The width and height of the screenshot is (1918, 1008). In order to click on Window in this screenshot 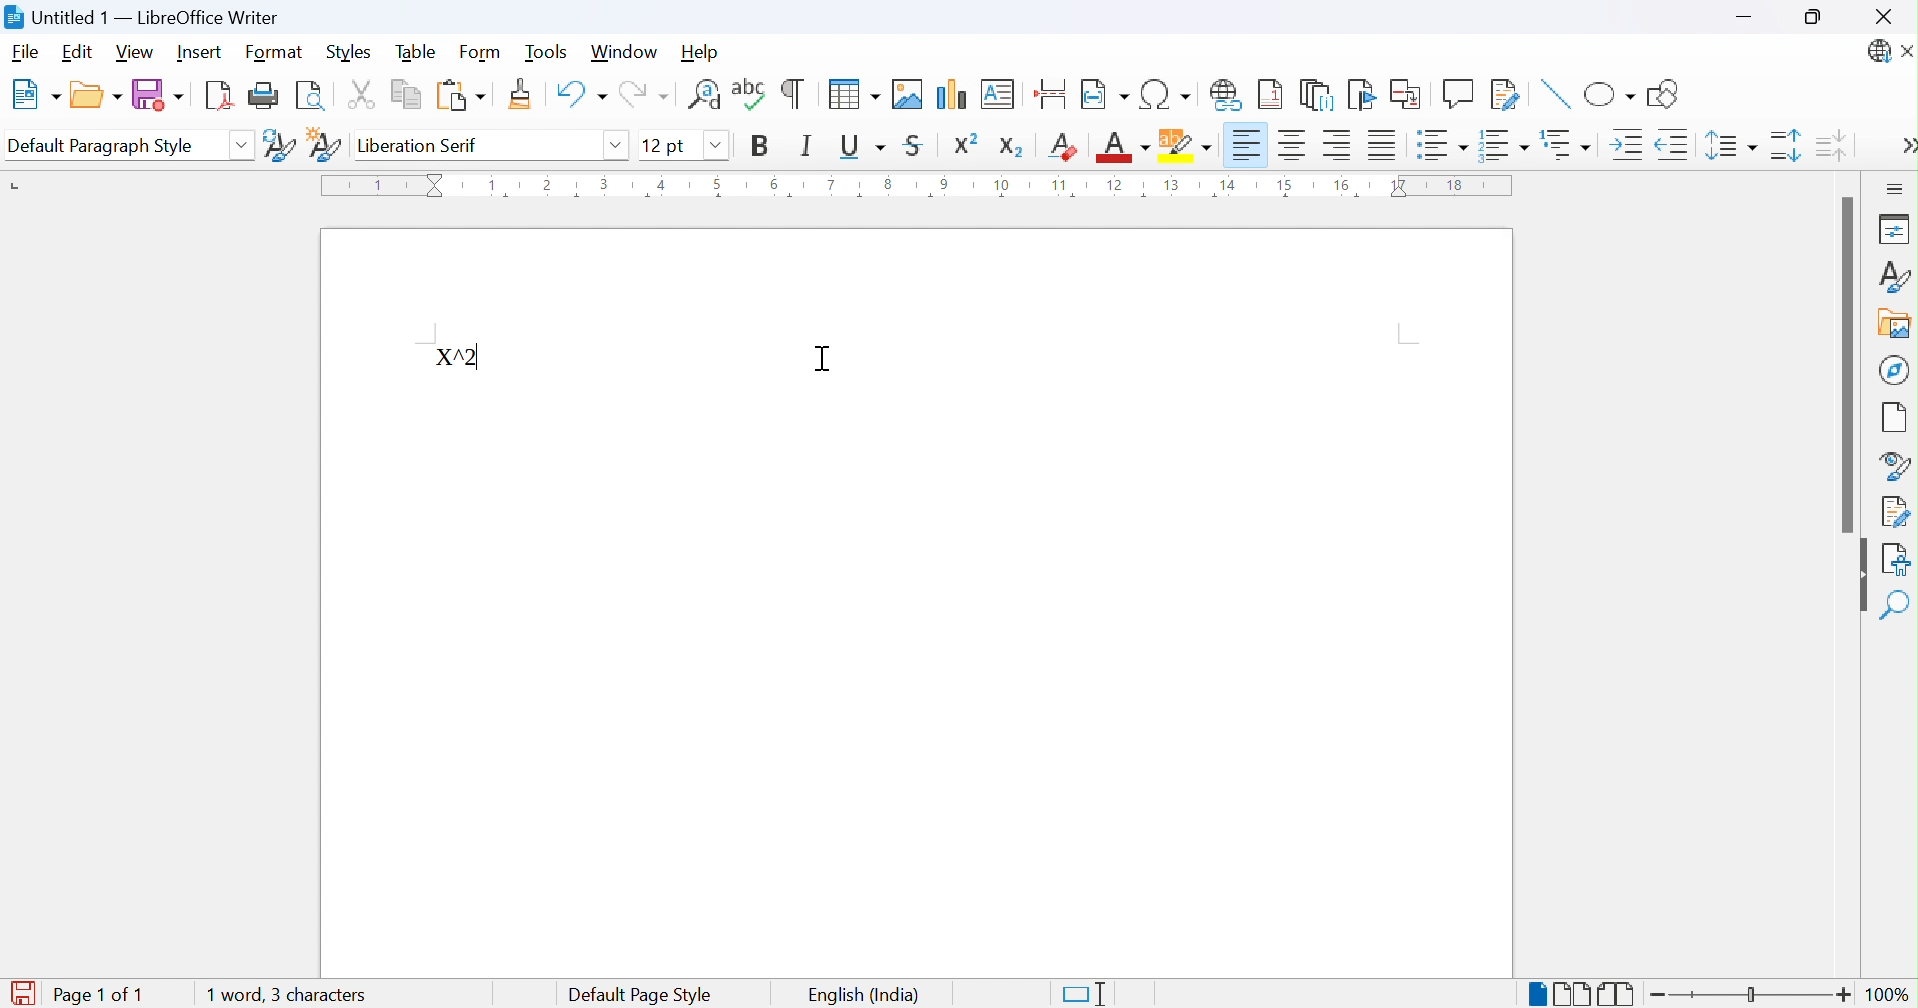, I will do `click(622, 53)`.